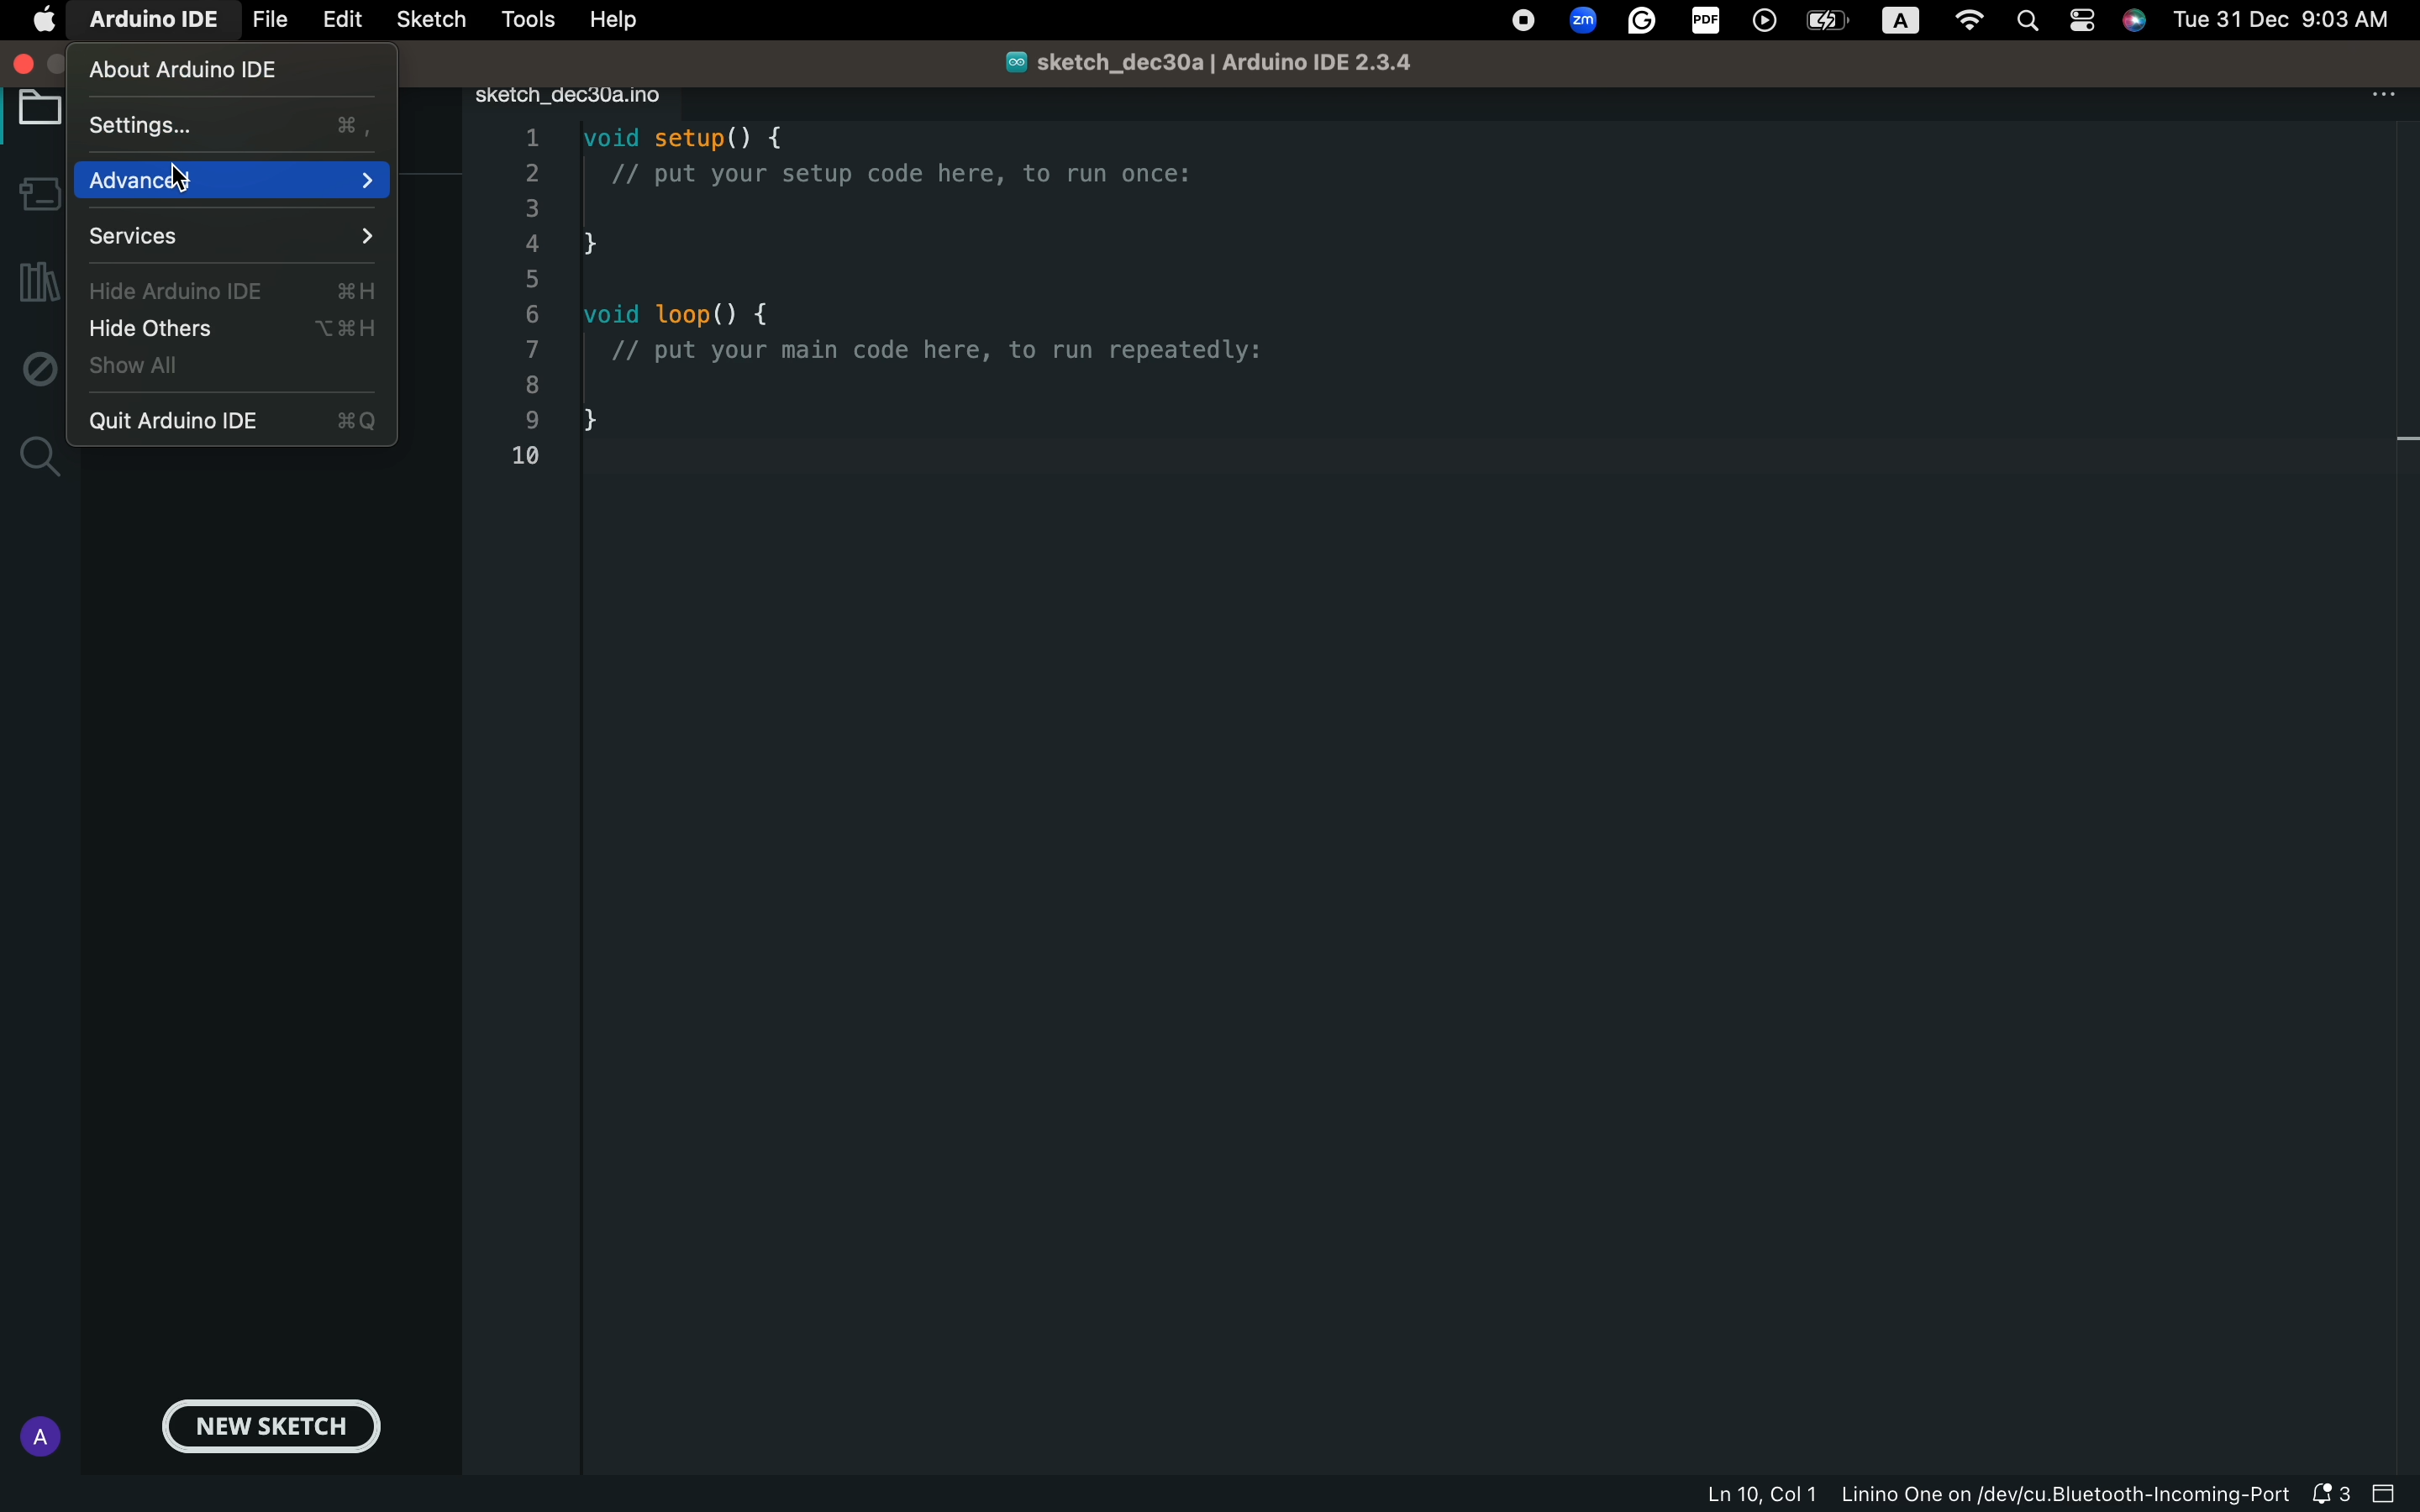 This screenshot has width=2420, height=1512. What do you see at coordinates (2033, 19) in the screenshot?
I see `Search` at bounding box center [2033, 19].